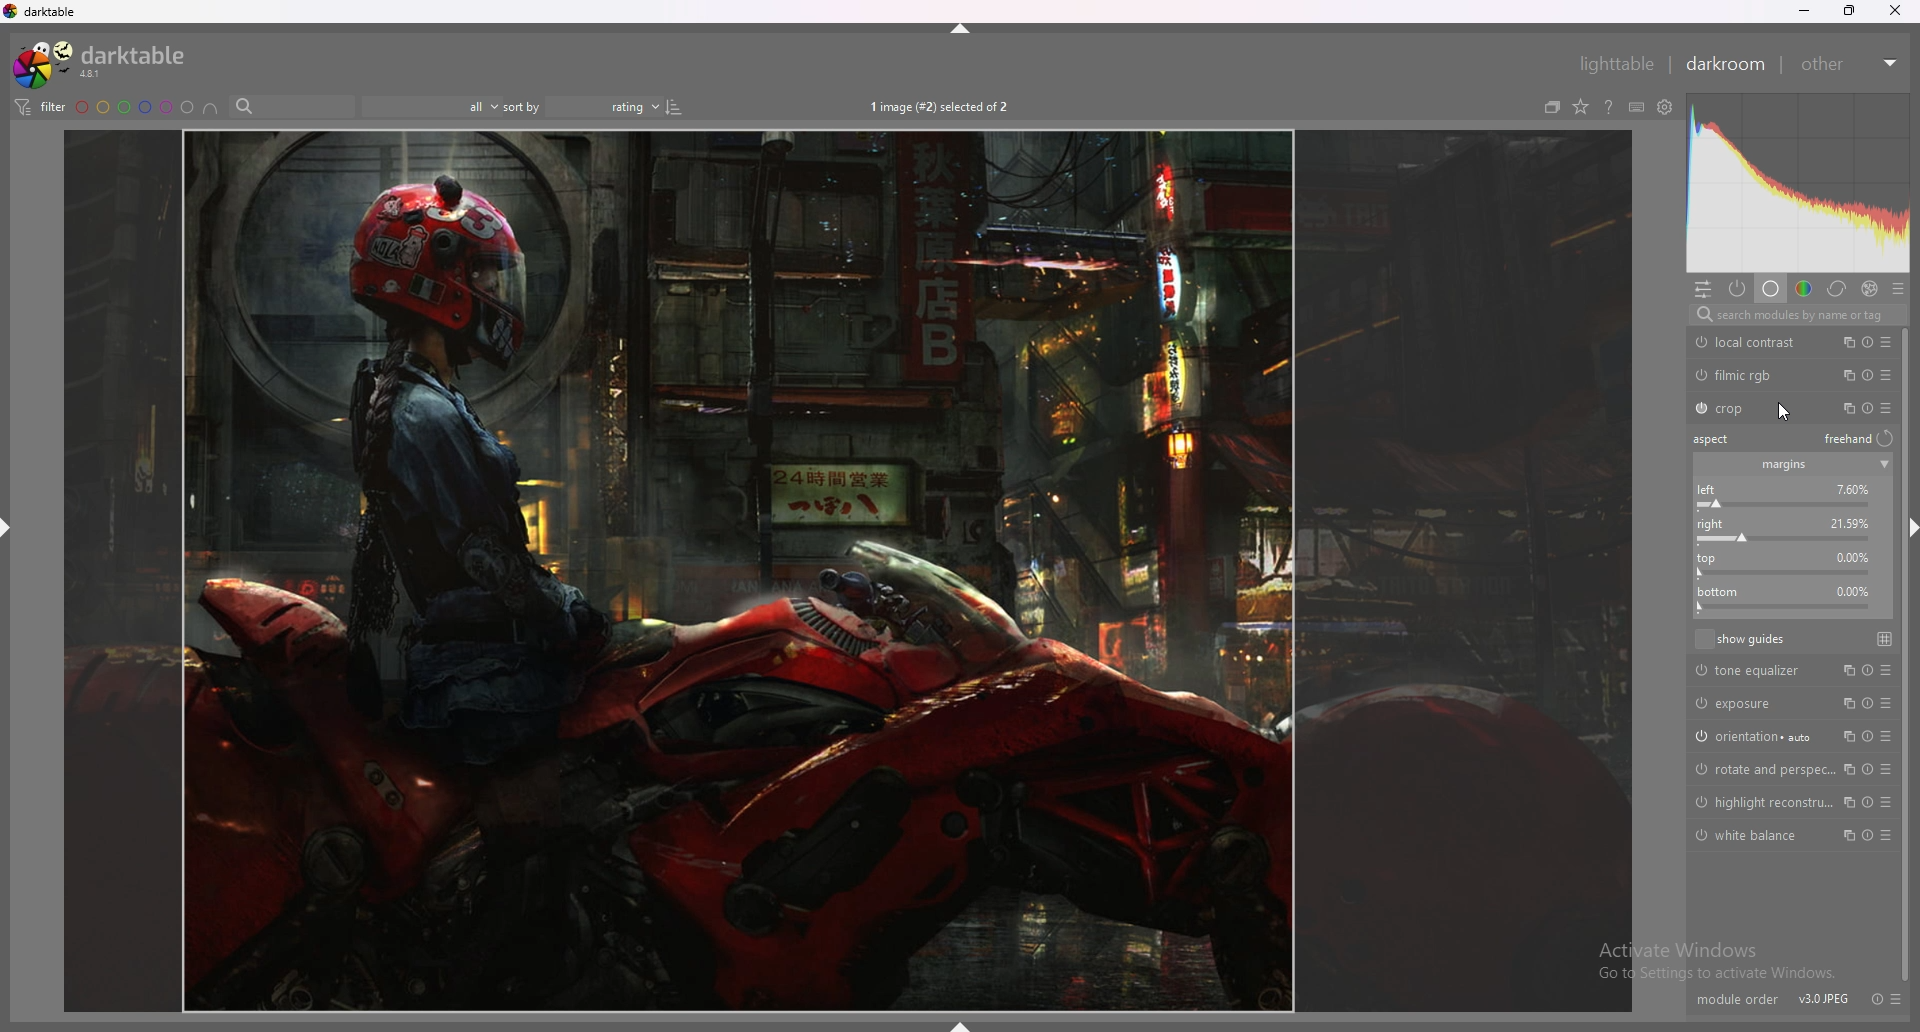 The height and width of the screenshot is (1032, 1920). I want to click on close, so click(1894, 11).